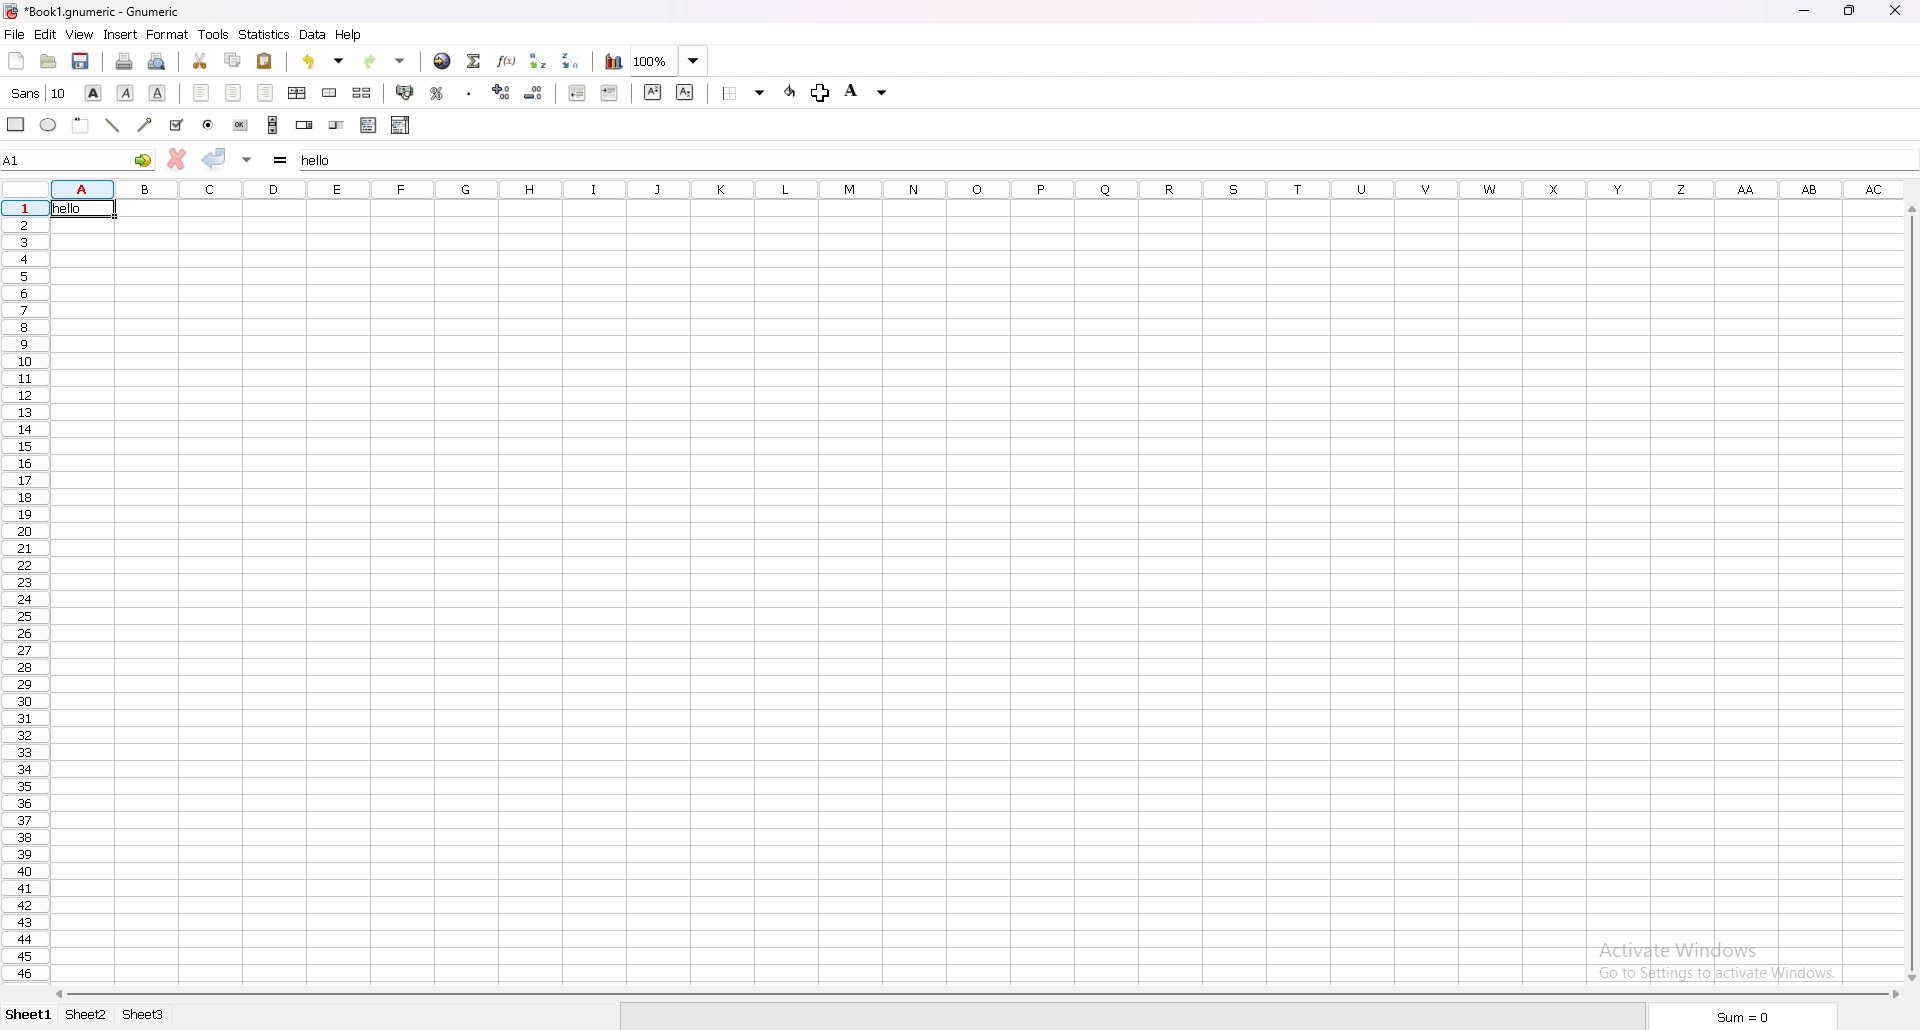  I want to click on formula, so click(282, 158).